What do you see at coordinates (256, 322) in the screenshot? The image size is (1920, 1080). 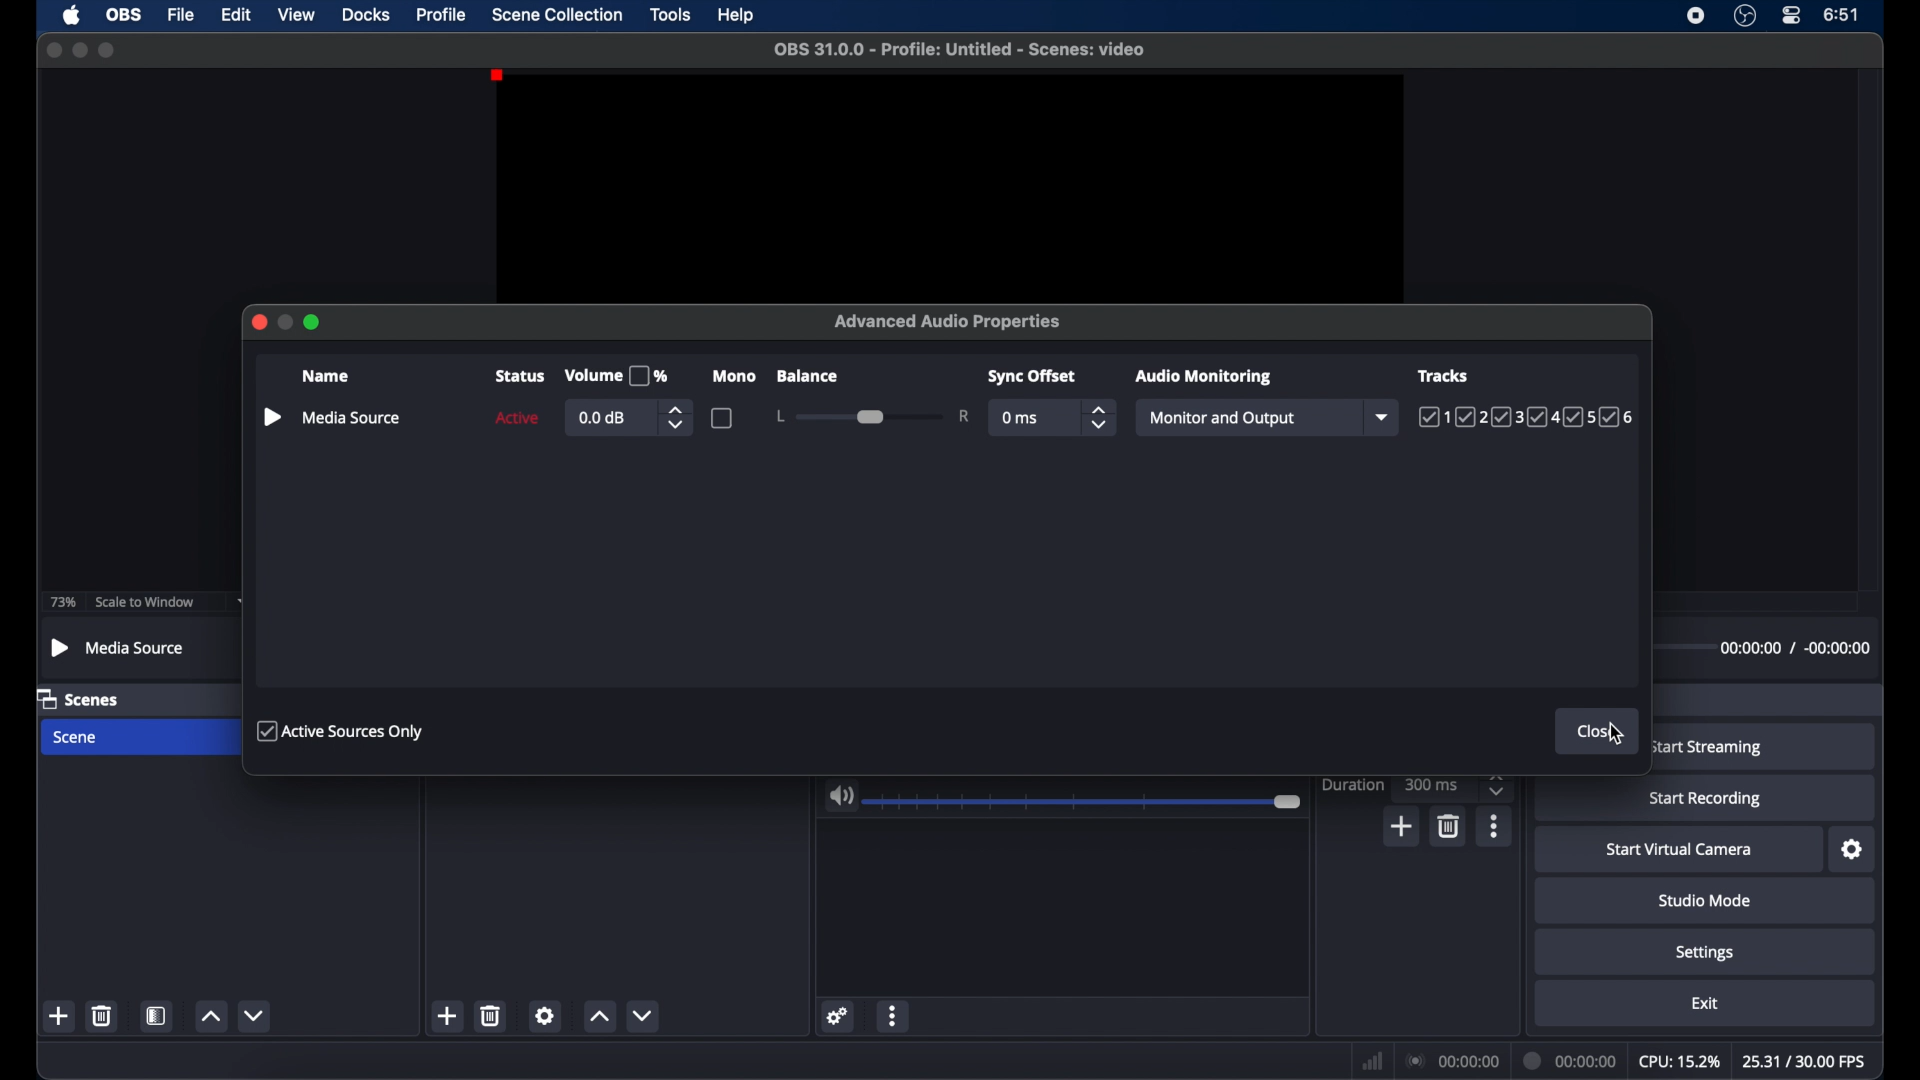 I see `close` at bounding box center [256, 322].